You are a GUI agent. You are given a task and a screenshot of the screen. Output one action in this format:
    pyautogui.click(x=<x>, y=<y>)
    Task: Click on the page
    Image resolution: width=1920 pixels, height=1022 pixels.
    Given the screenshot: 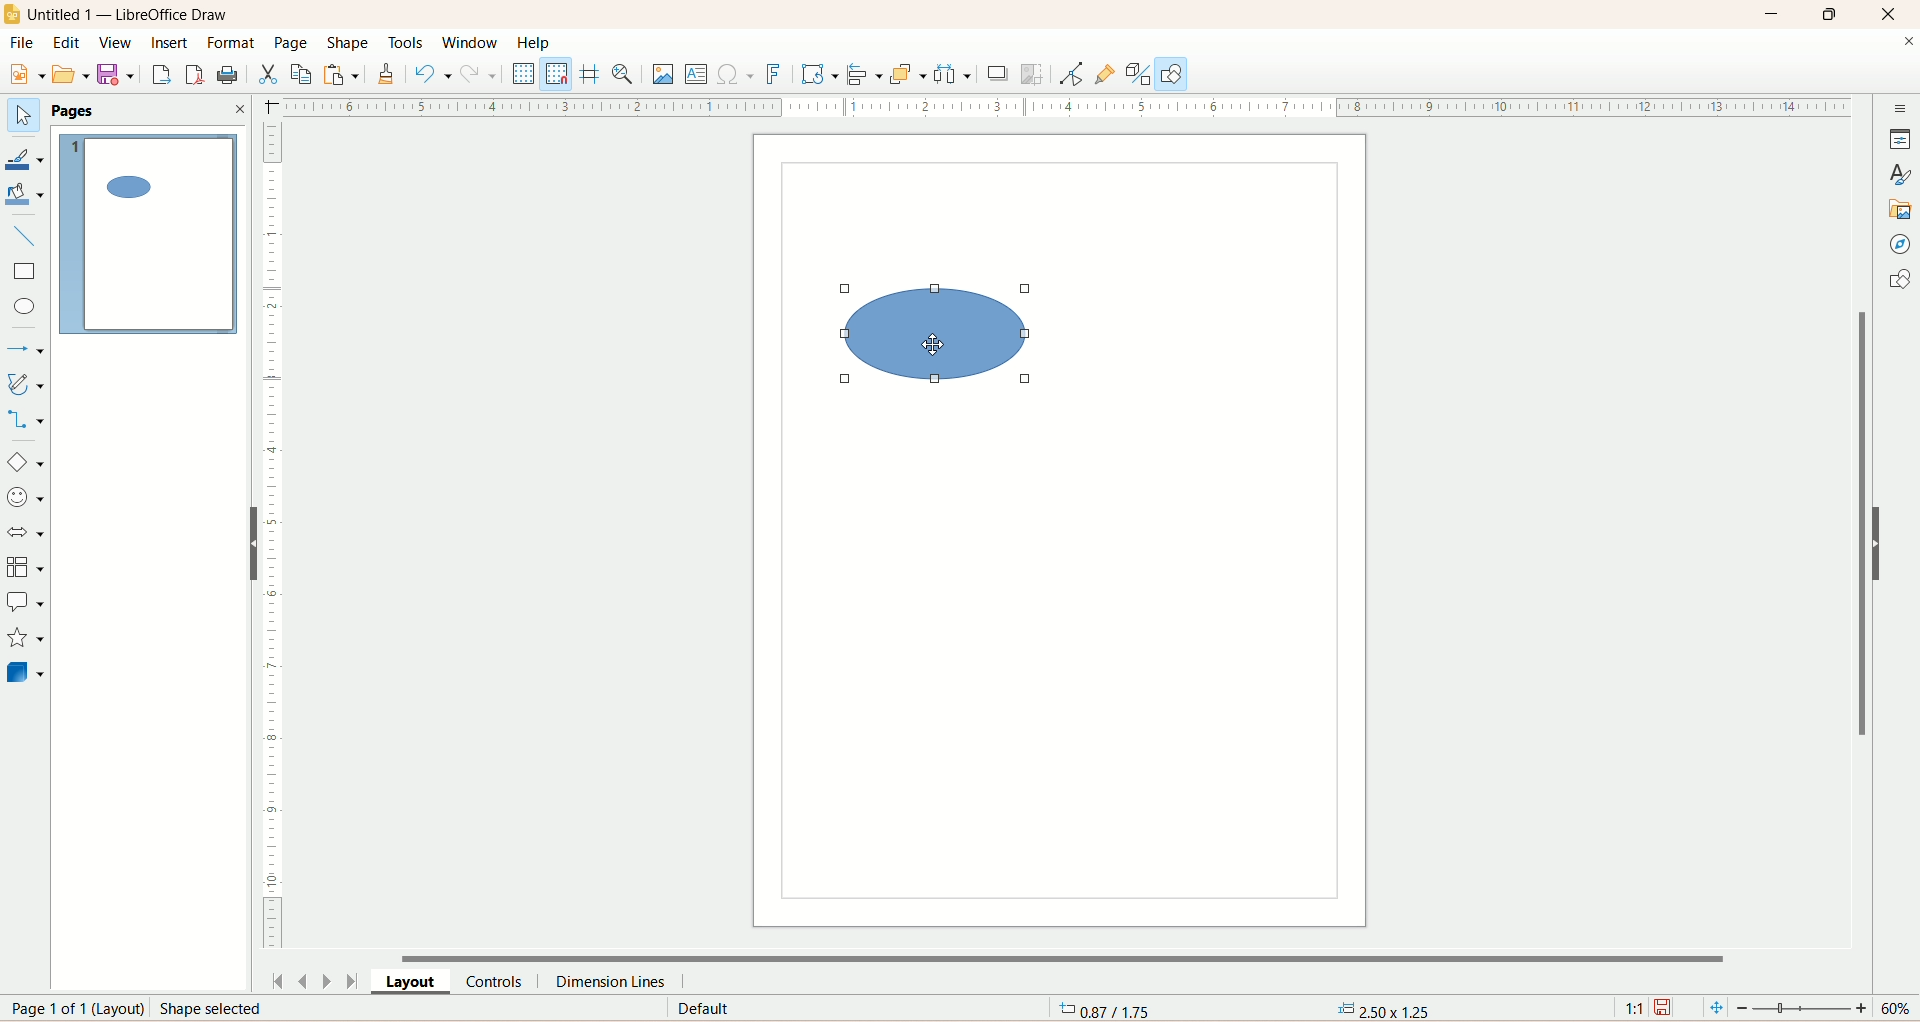 What is the action you would take?
    pyautogui.click(x=296, y=42)
    